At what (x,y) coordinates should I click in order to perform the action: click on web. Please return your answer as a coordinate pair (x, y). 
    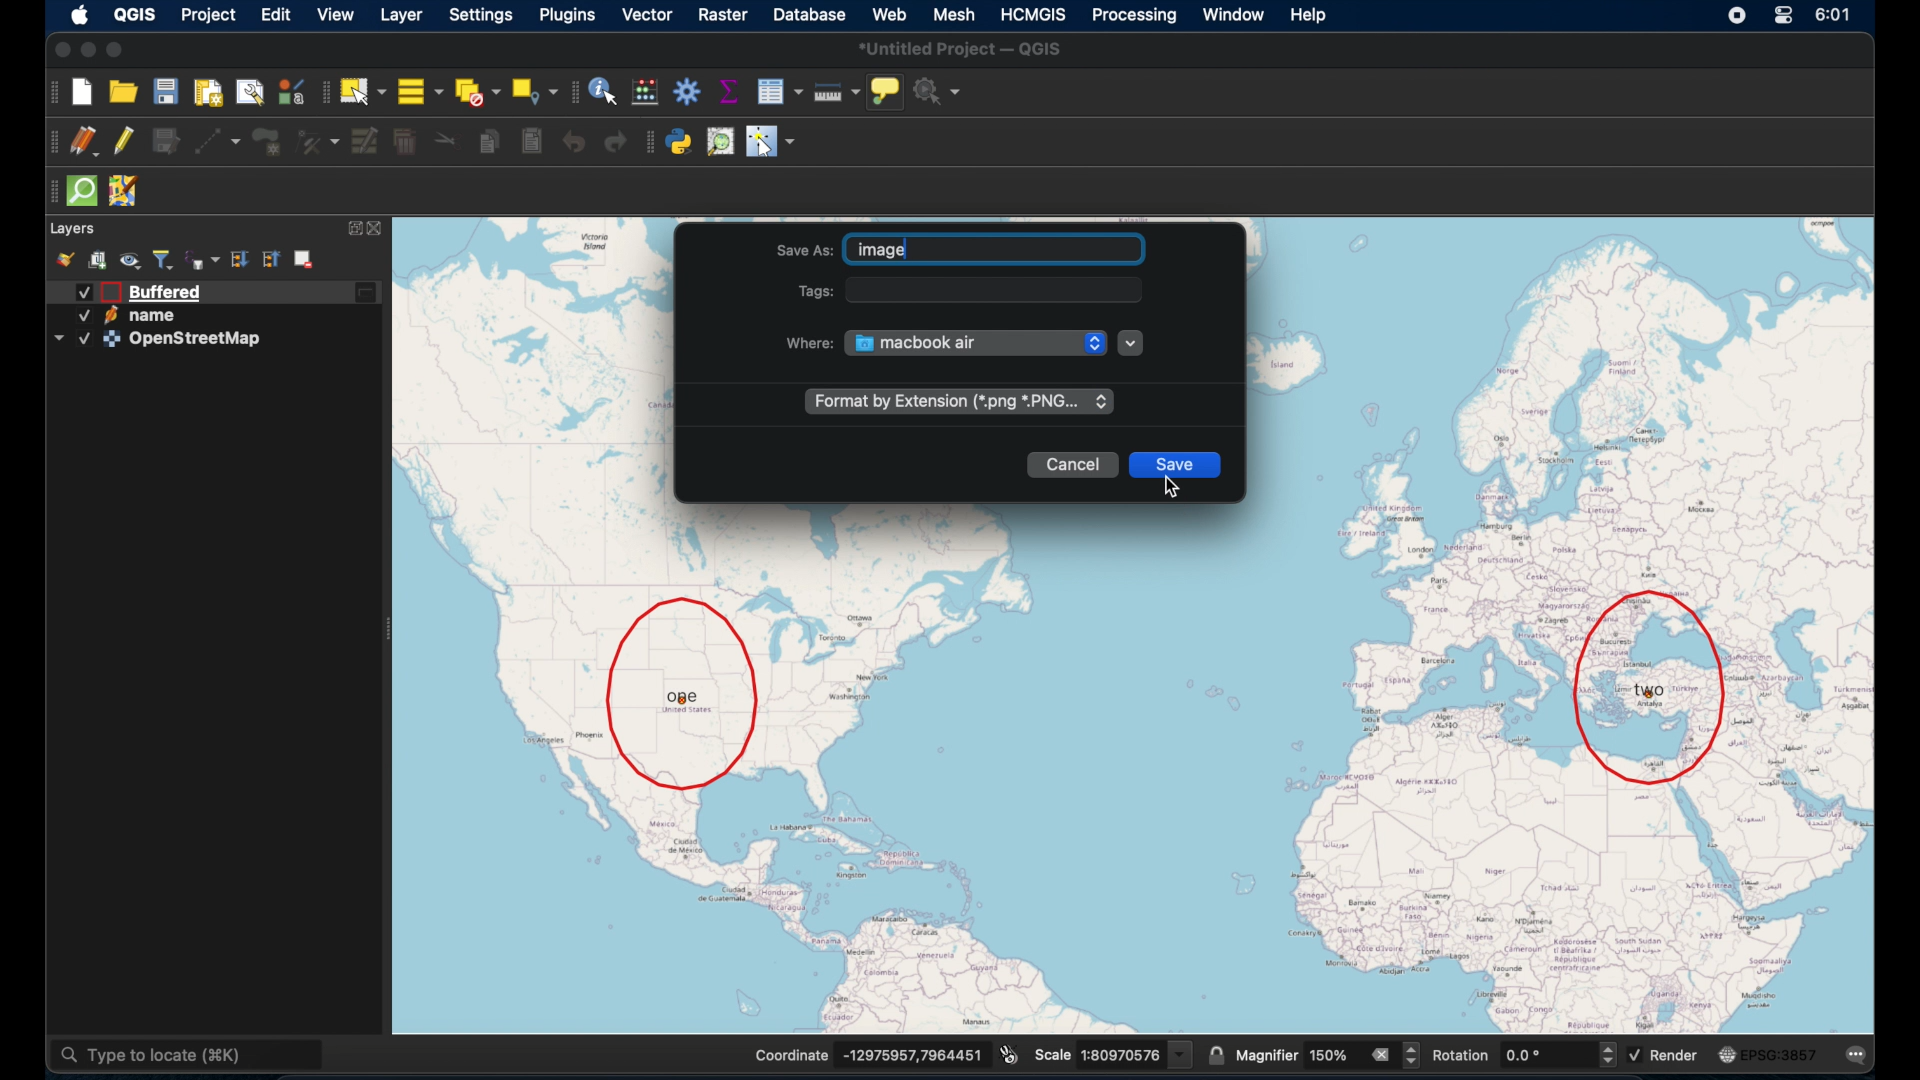
    Looking at the image, I should click on (889, 11).